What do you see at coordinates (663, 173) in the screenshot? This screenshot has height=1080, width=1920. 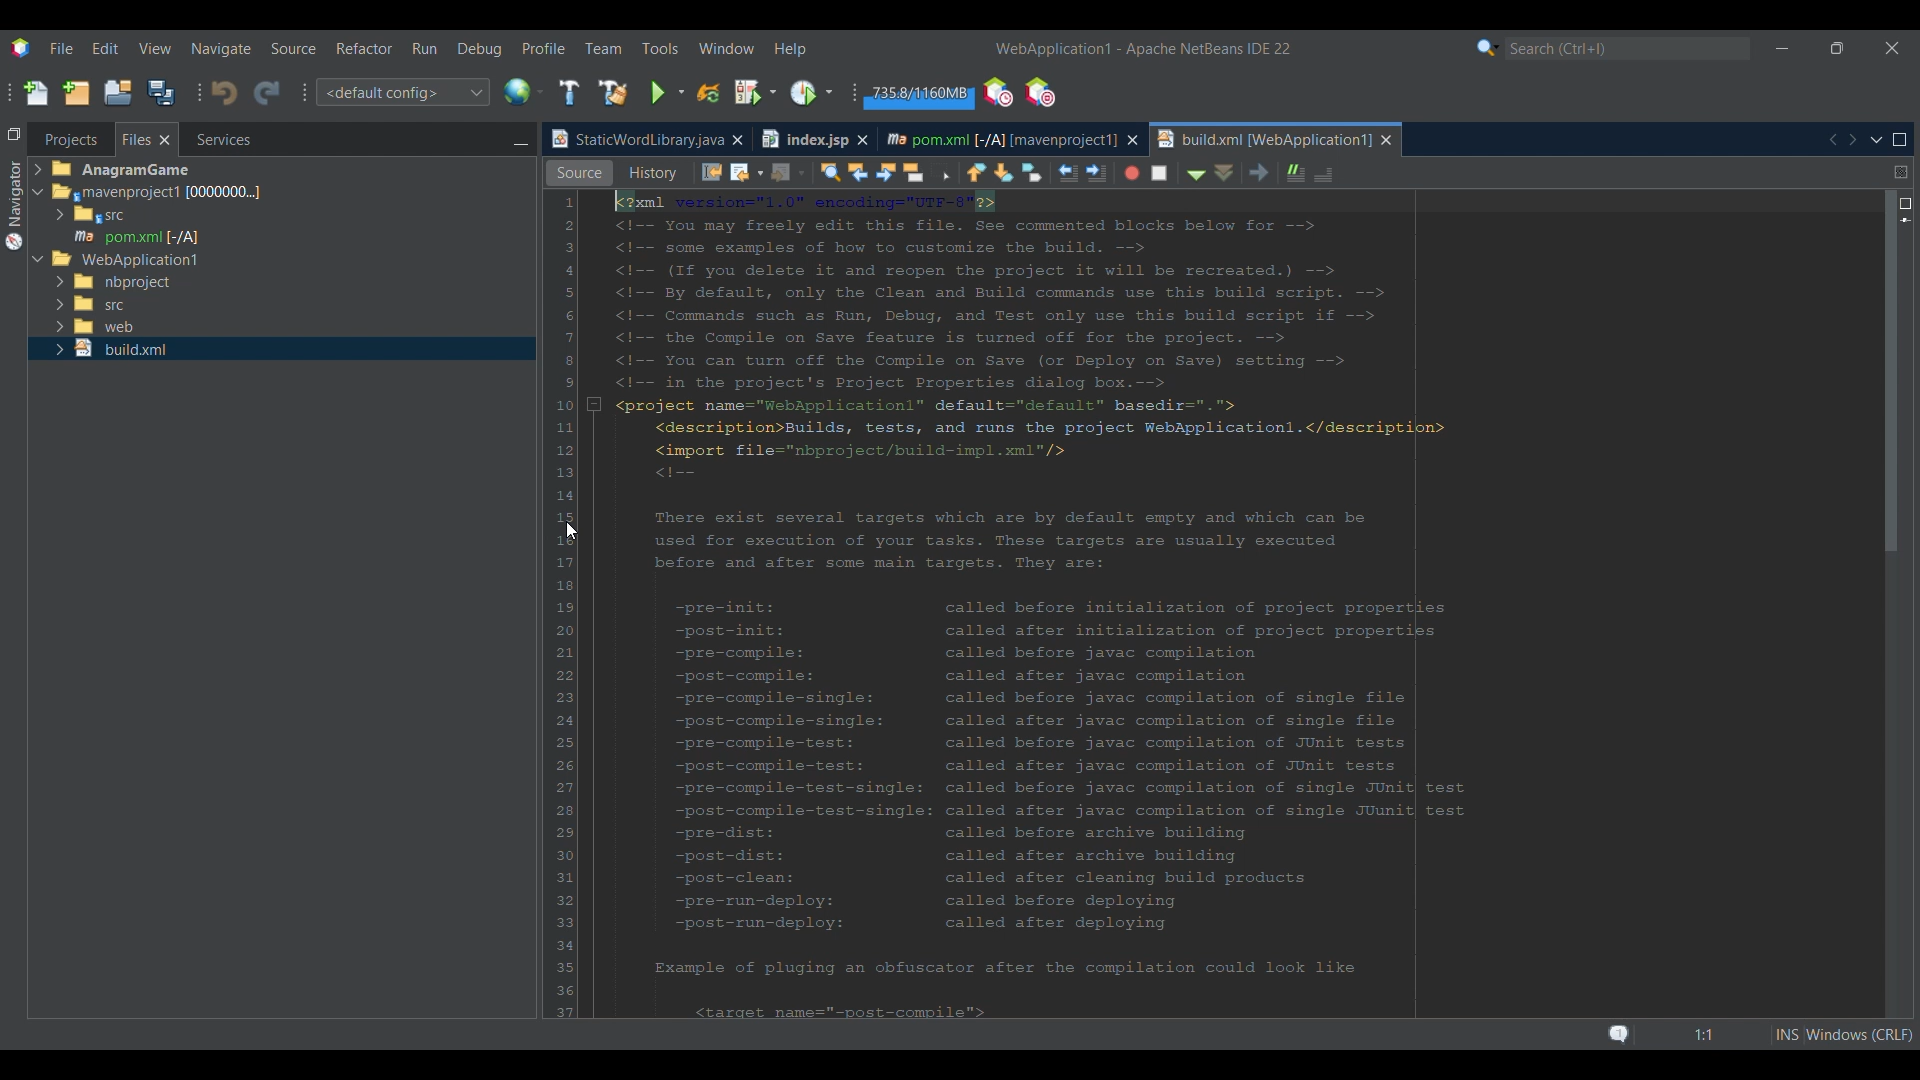 I see `Graph view` at bounding box center [663, 173].